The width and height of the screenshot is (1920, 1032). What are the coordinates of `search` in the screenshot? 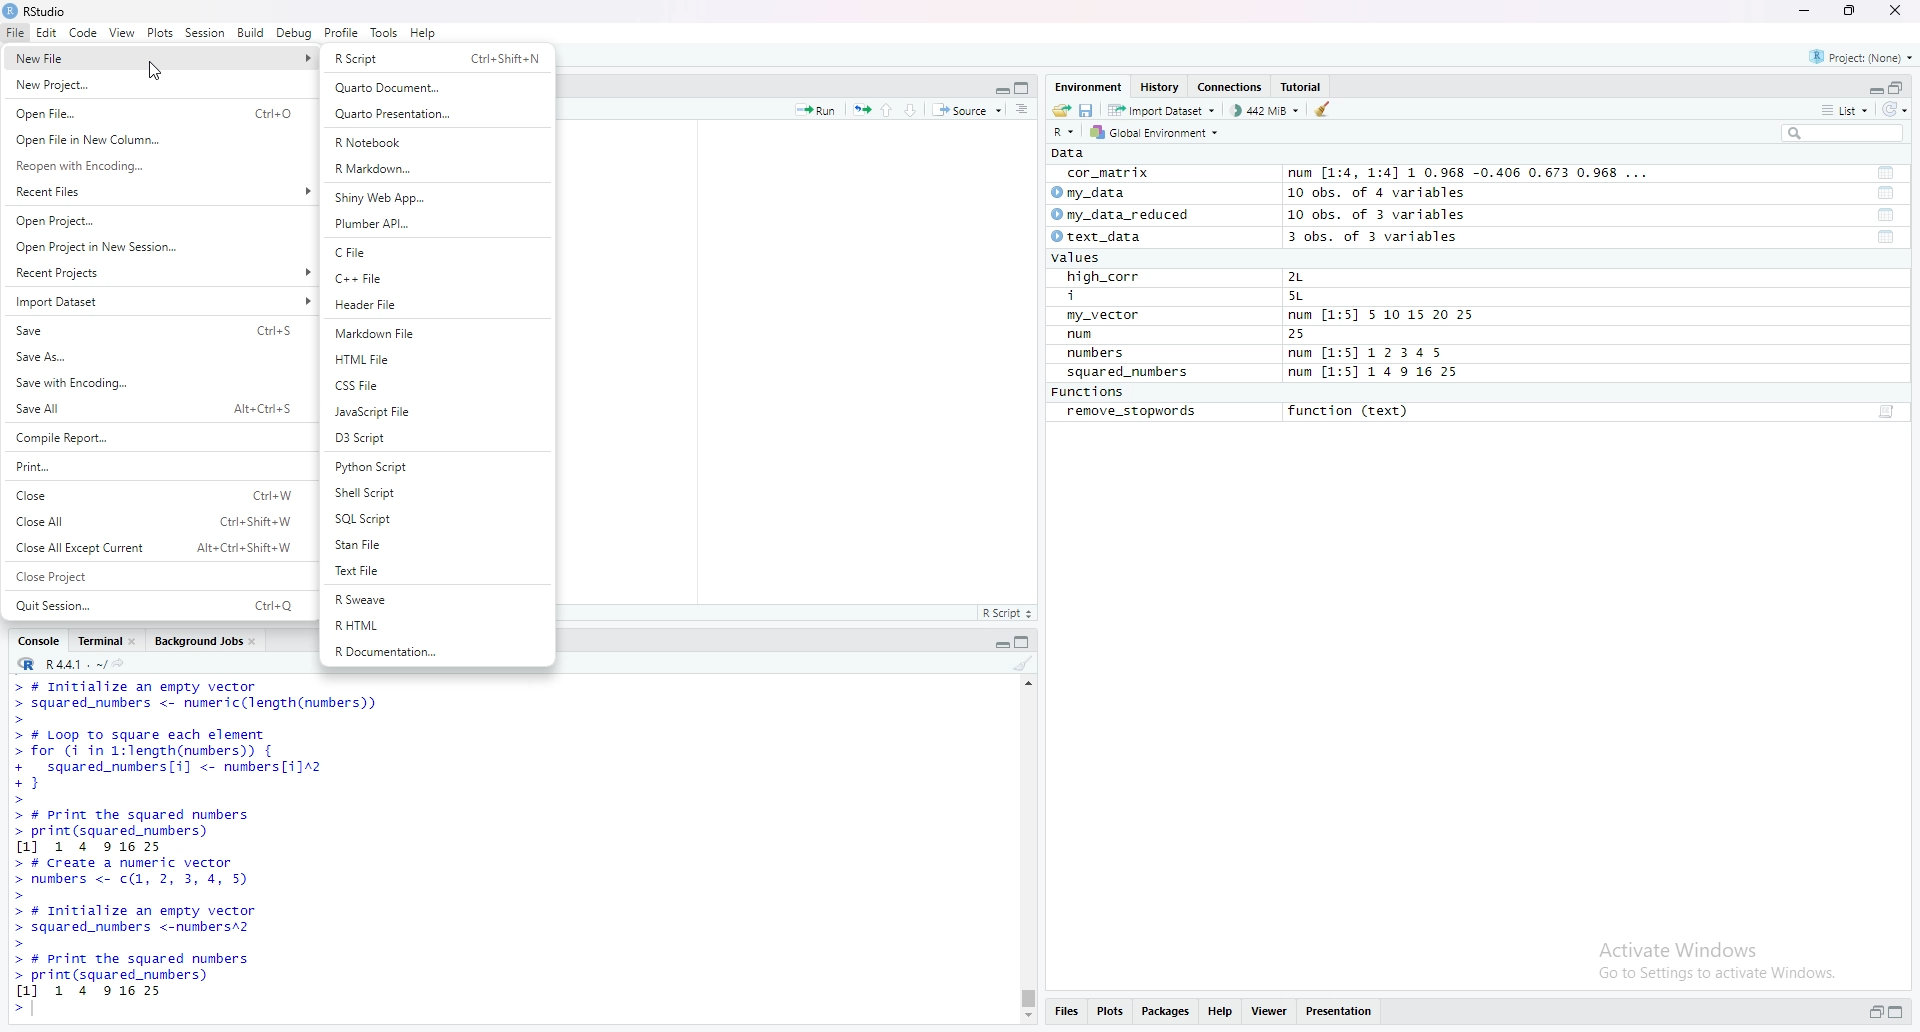 It's located at (1846, 133).